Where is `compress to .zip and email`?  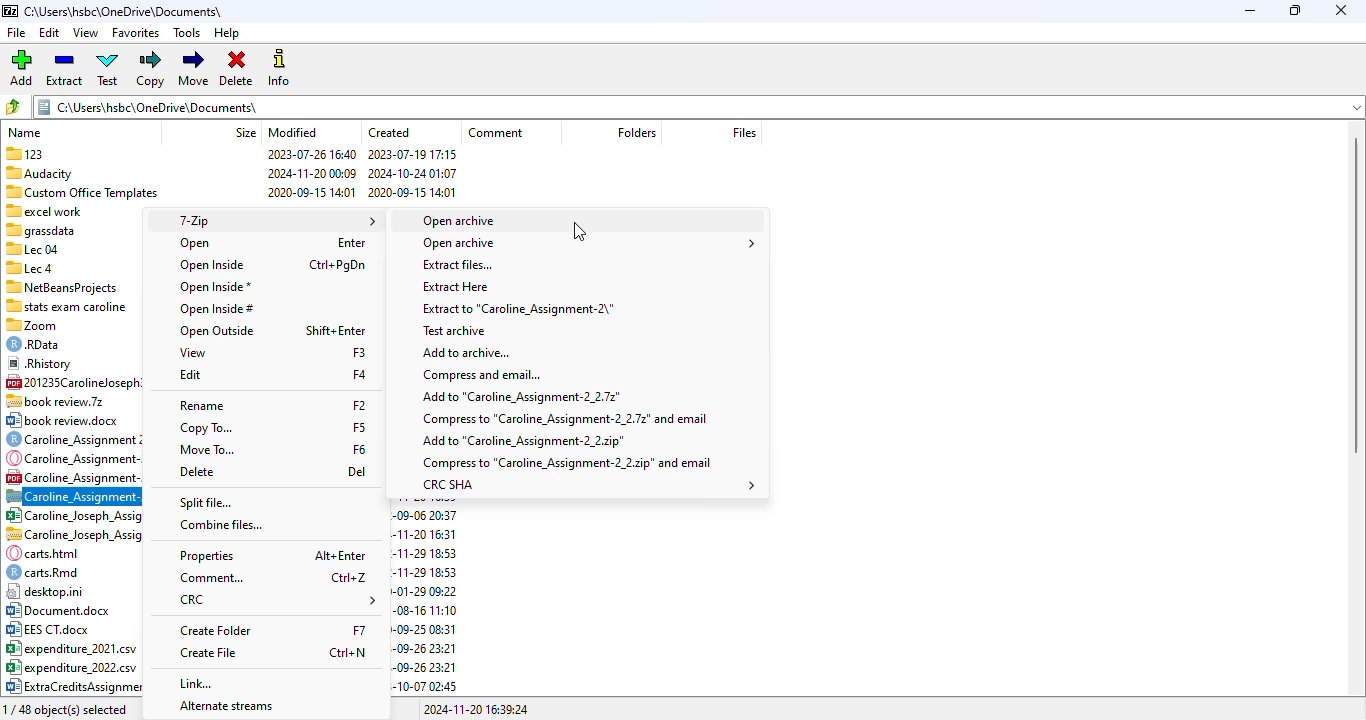
compress to .zip and email is located at coordinates (567, 462).